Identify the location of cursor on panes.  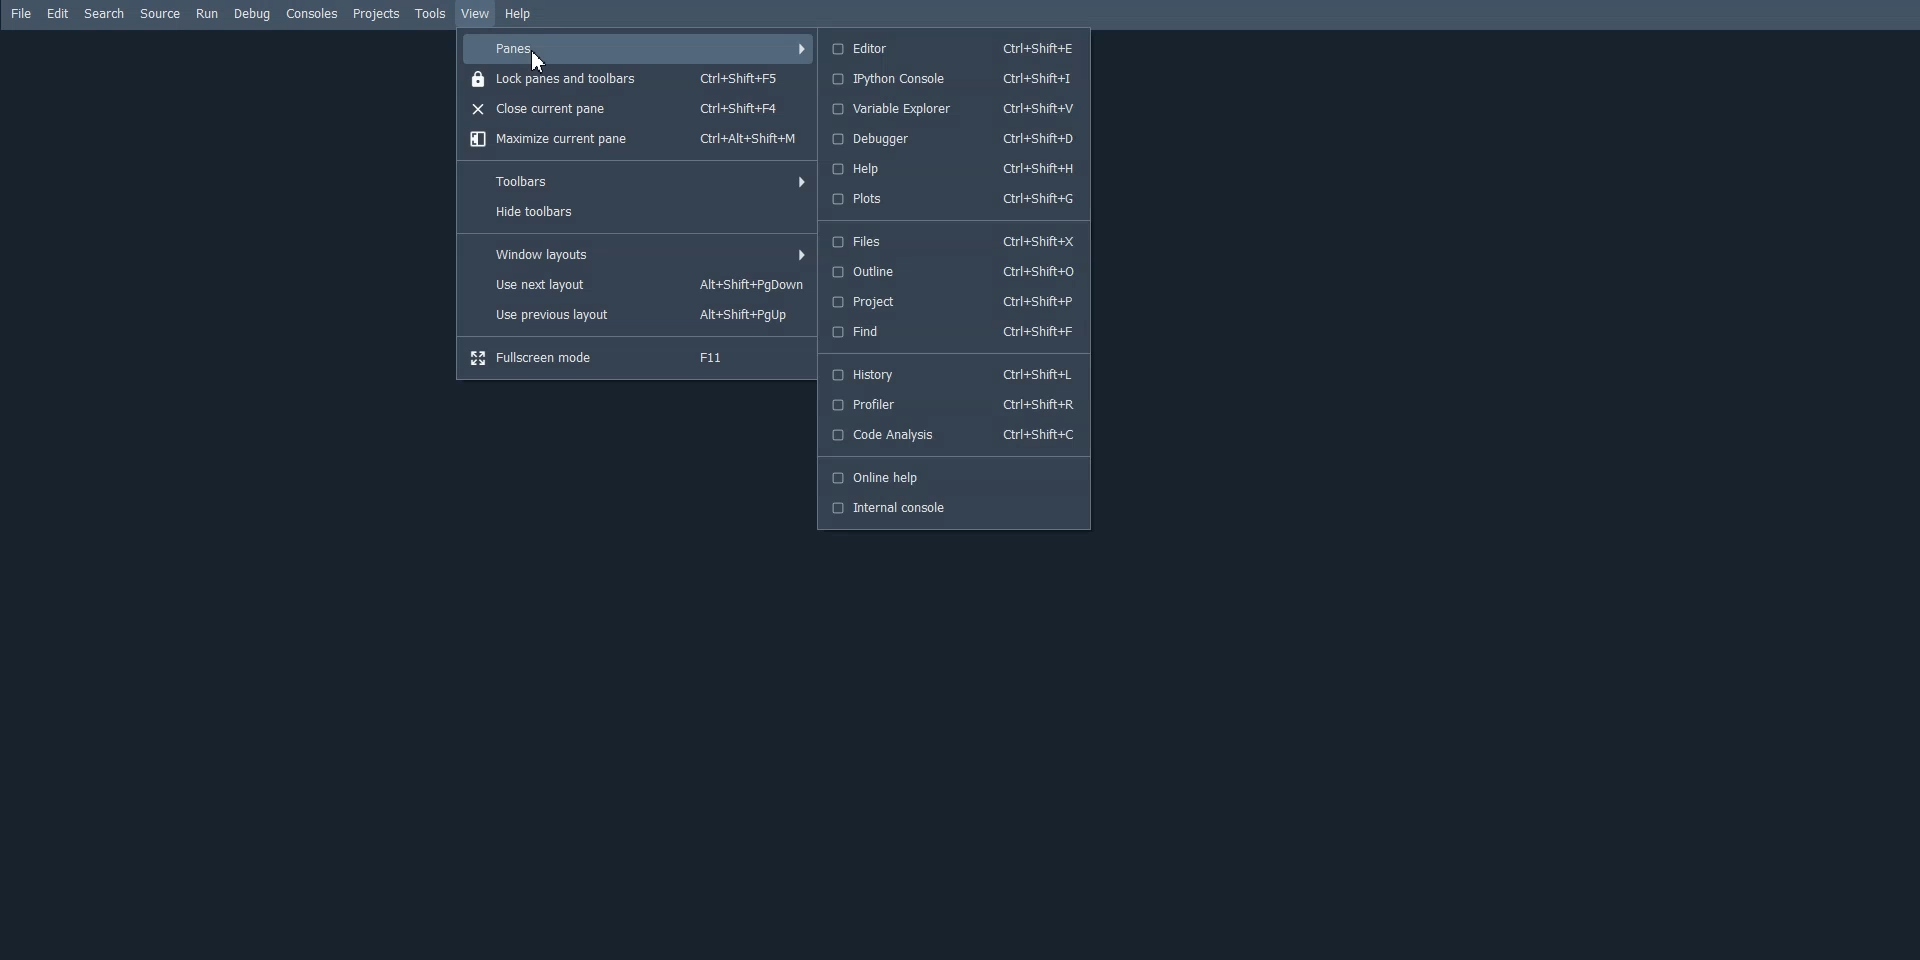
(545, 67).